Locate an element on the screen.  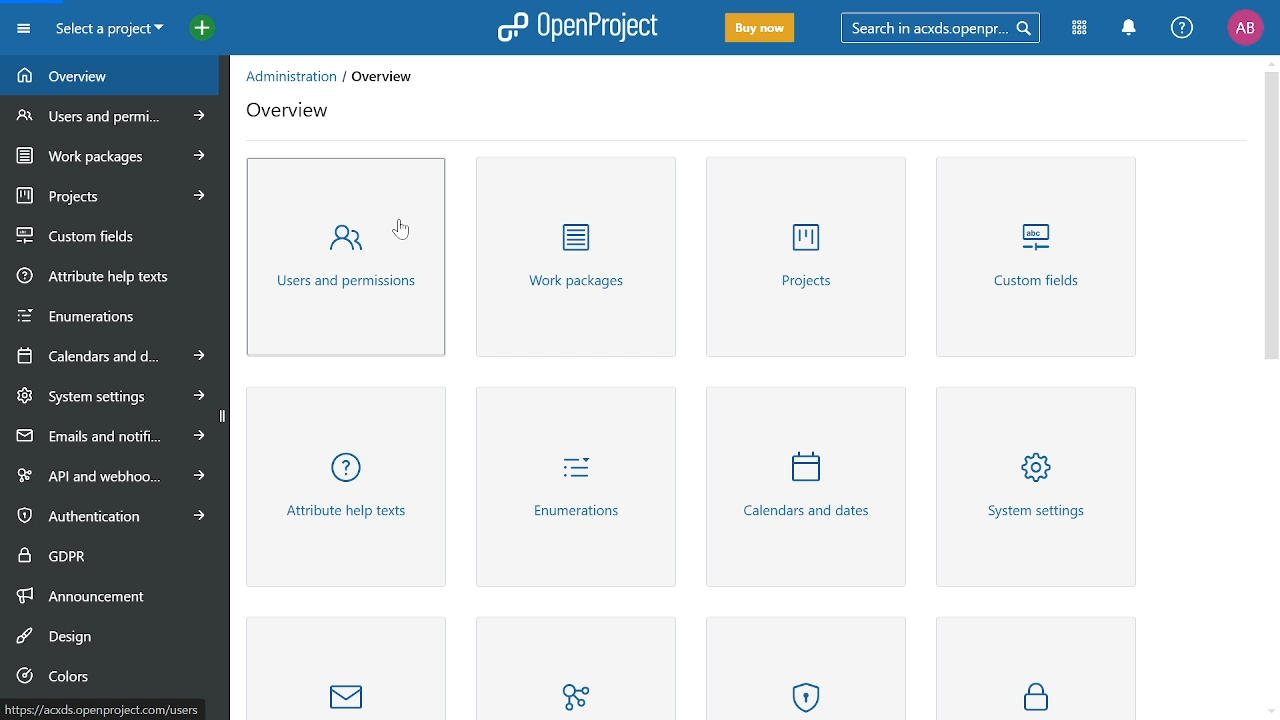
Announcement is located at coordinates (101, 598).